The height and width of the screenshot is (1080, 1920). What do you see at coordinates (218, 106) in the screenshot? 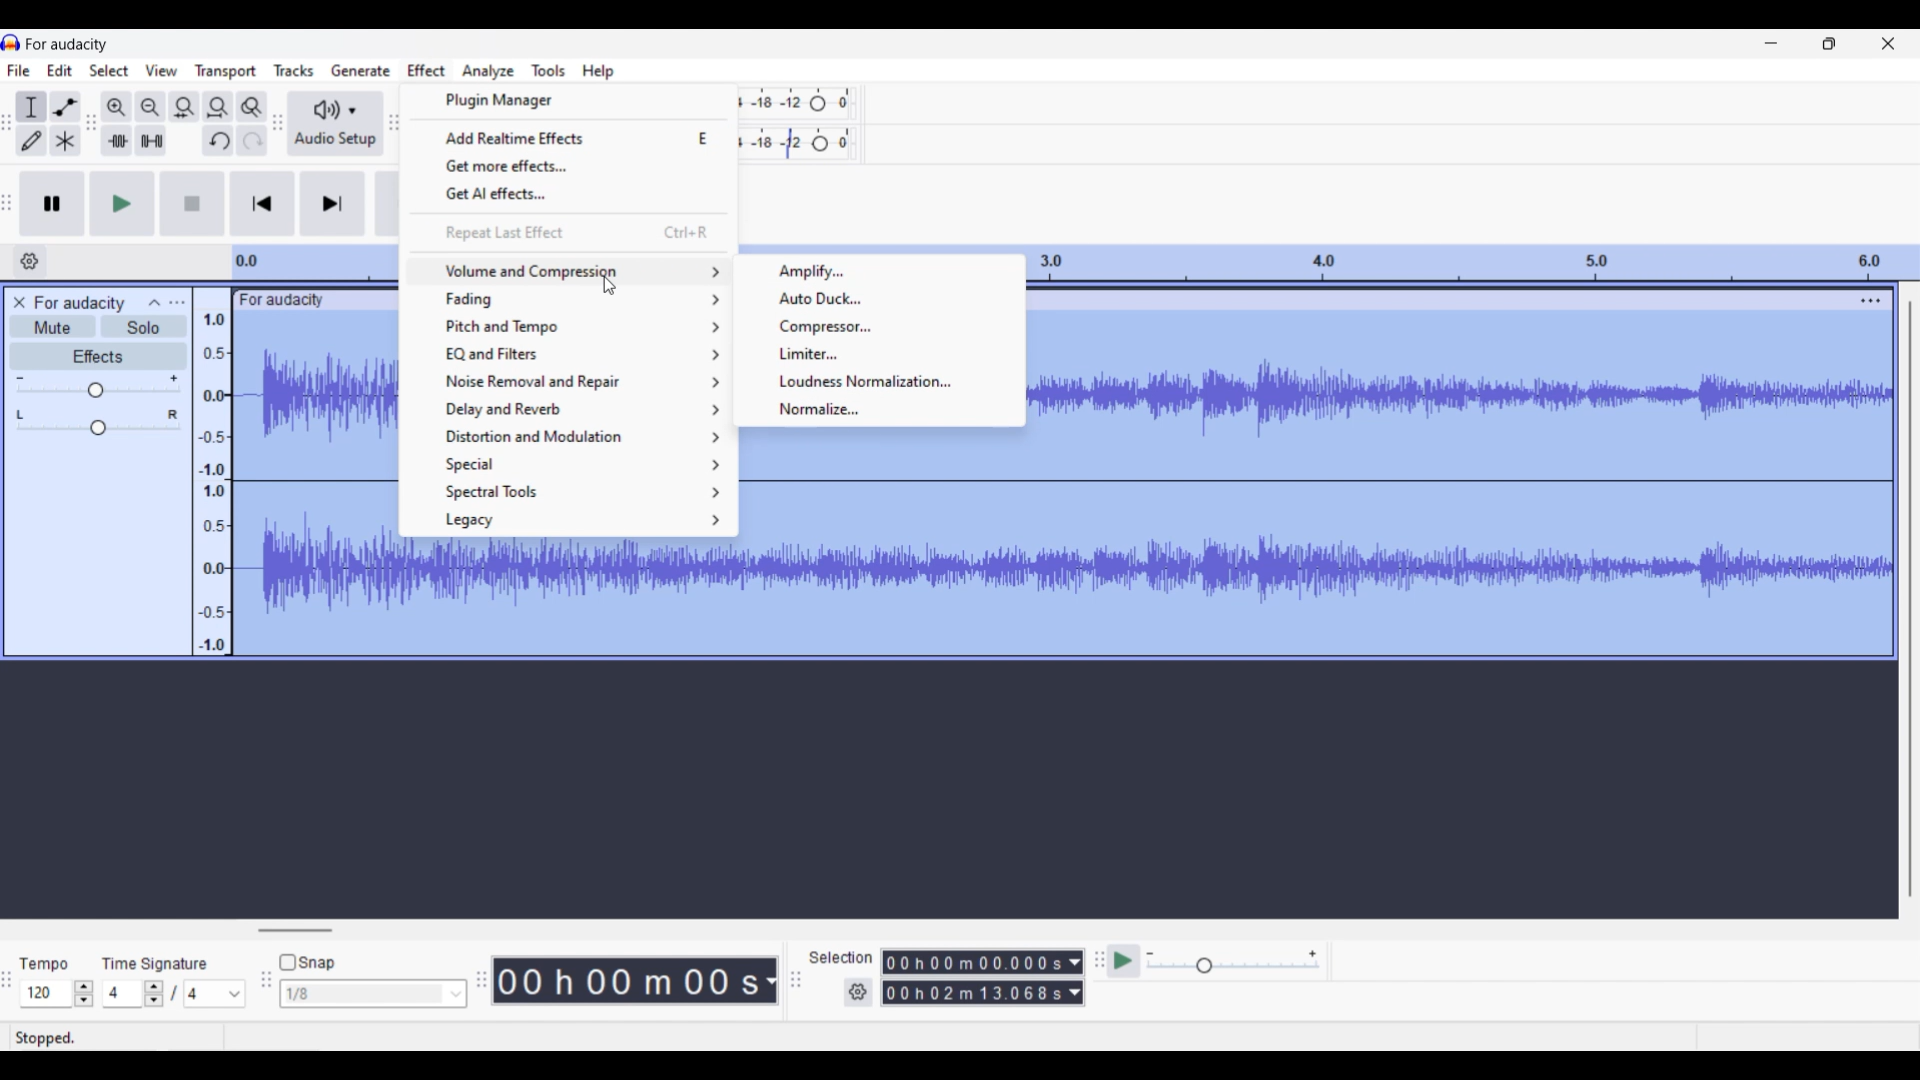
I see `Fit project to width` at bounding box center [218, 106].